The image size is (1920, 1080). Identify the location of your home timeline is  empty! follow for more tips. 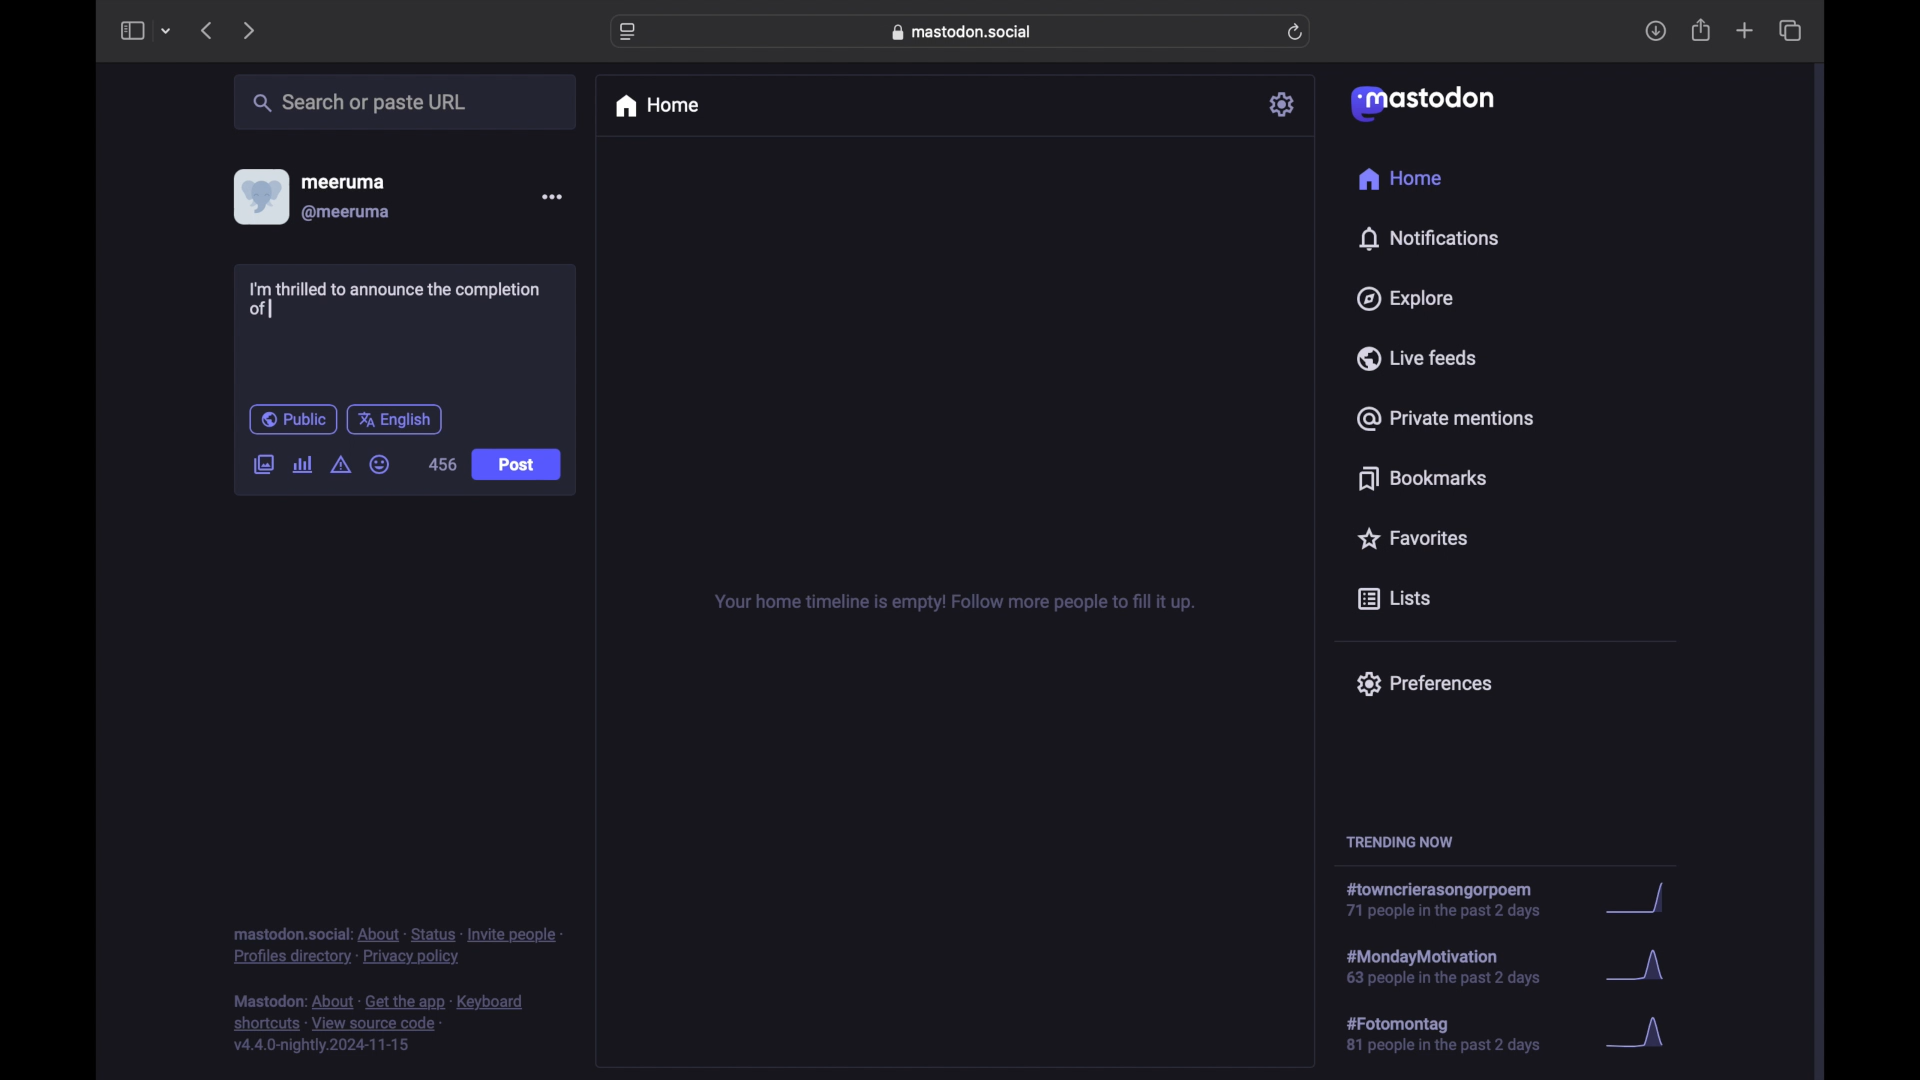
(952, 603).